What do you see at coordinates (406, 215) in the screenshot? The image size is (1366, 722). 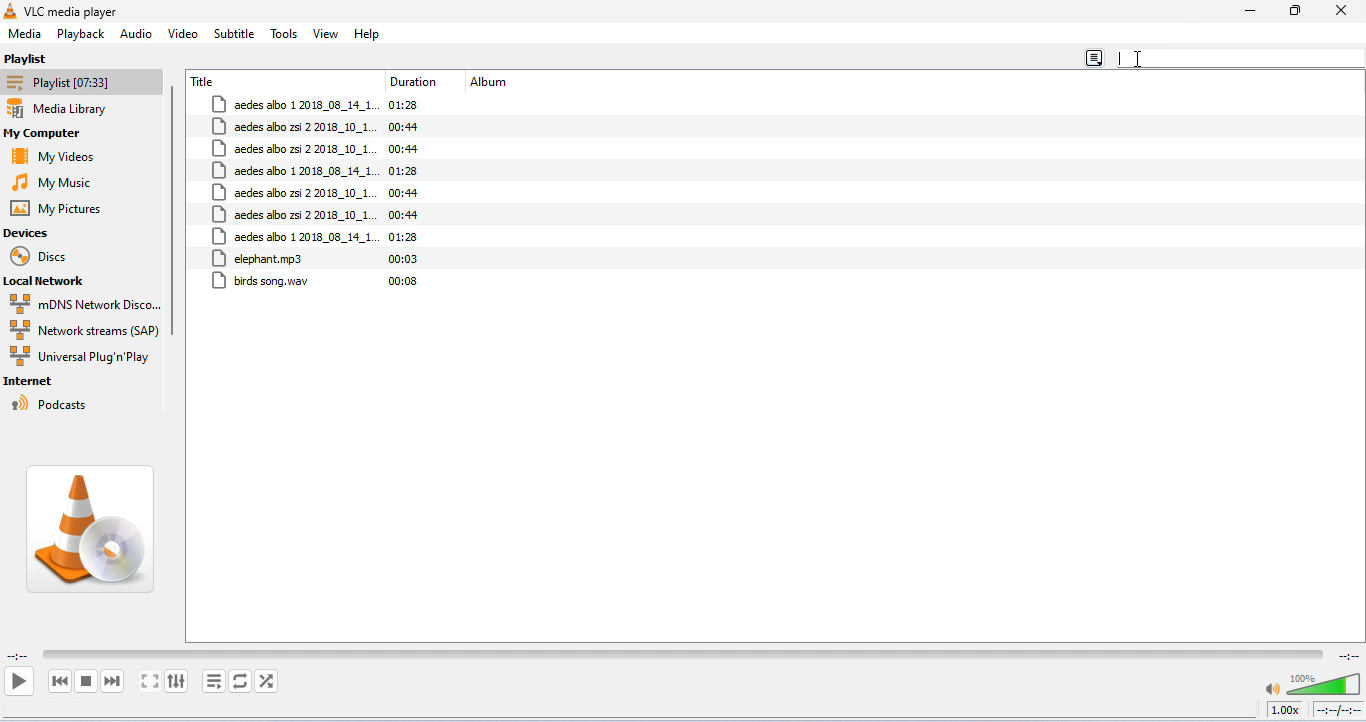 I see `00:44` at bounding box center [406, 215].